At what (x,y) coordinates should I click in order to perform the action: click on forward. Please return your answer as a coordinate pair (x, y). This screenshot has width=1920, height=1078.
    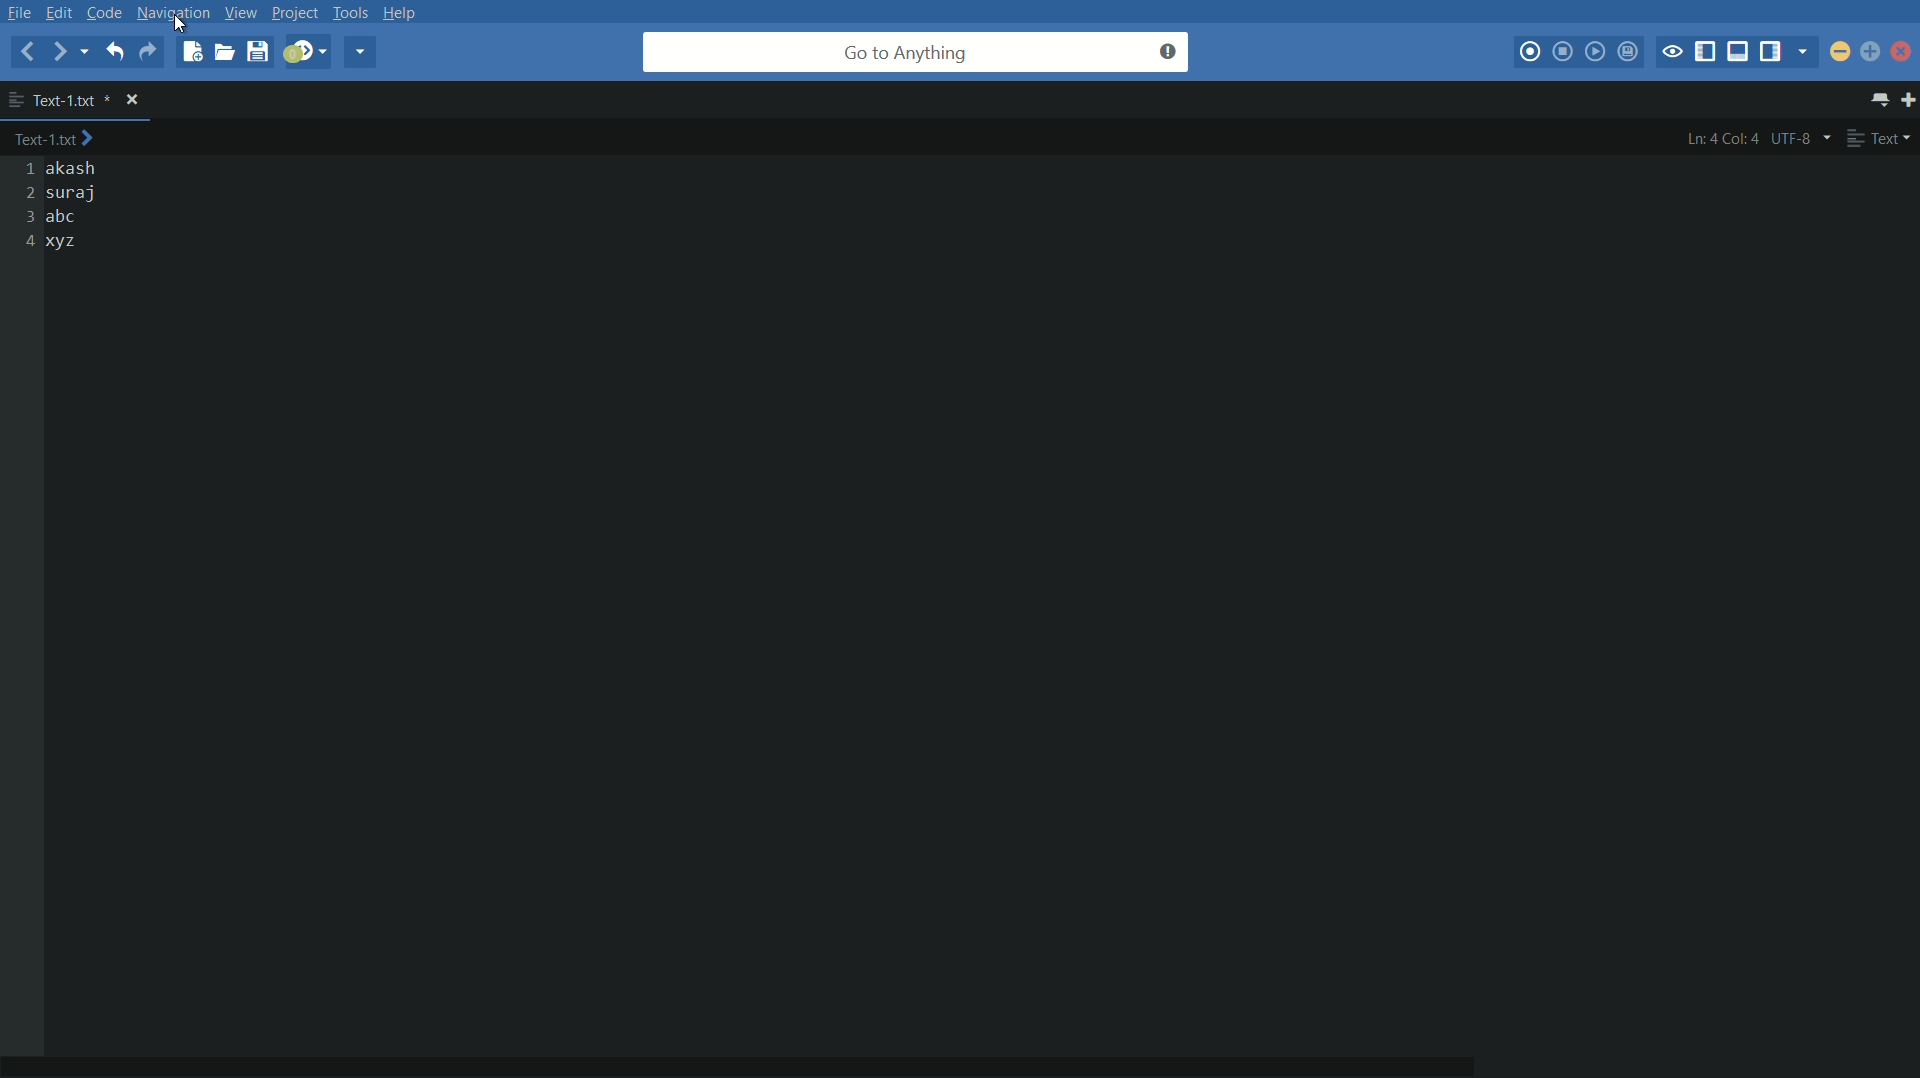
    Looking at the image, I should click on (61, 53).